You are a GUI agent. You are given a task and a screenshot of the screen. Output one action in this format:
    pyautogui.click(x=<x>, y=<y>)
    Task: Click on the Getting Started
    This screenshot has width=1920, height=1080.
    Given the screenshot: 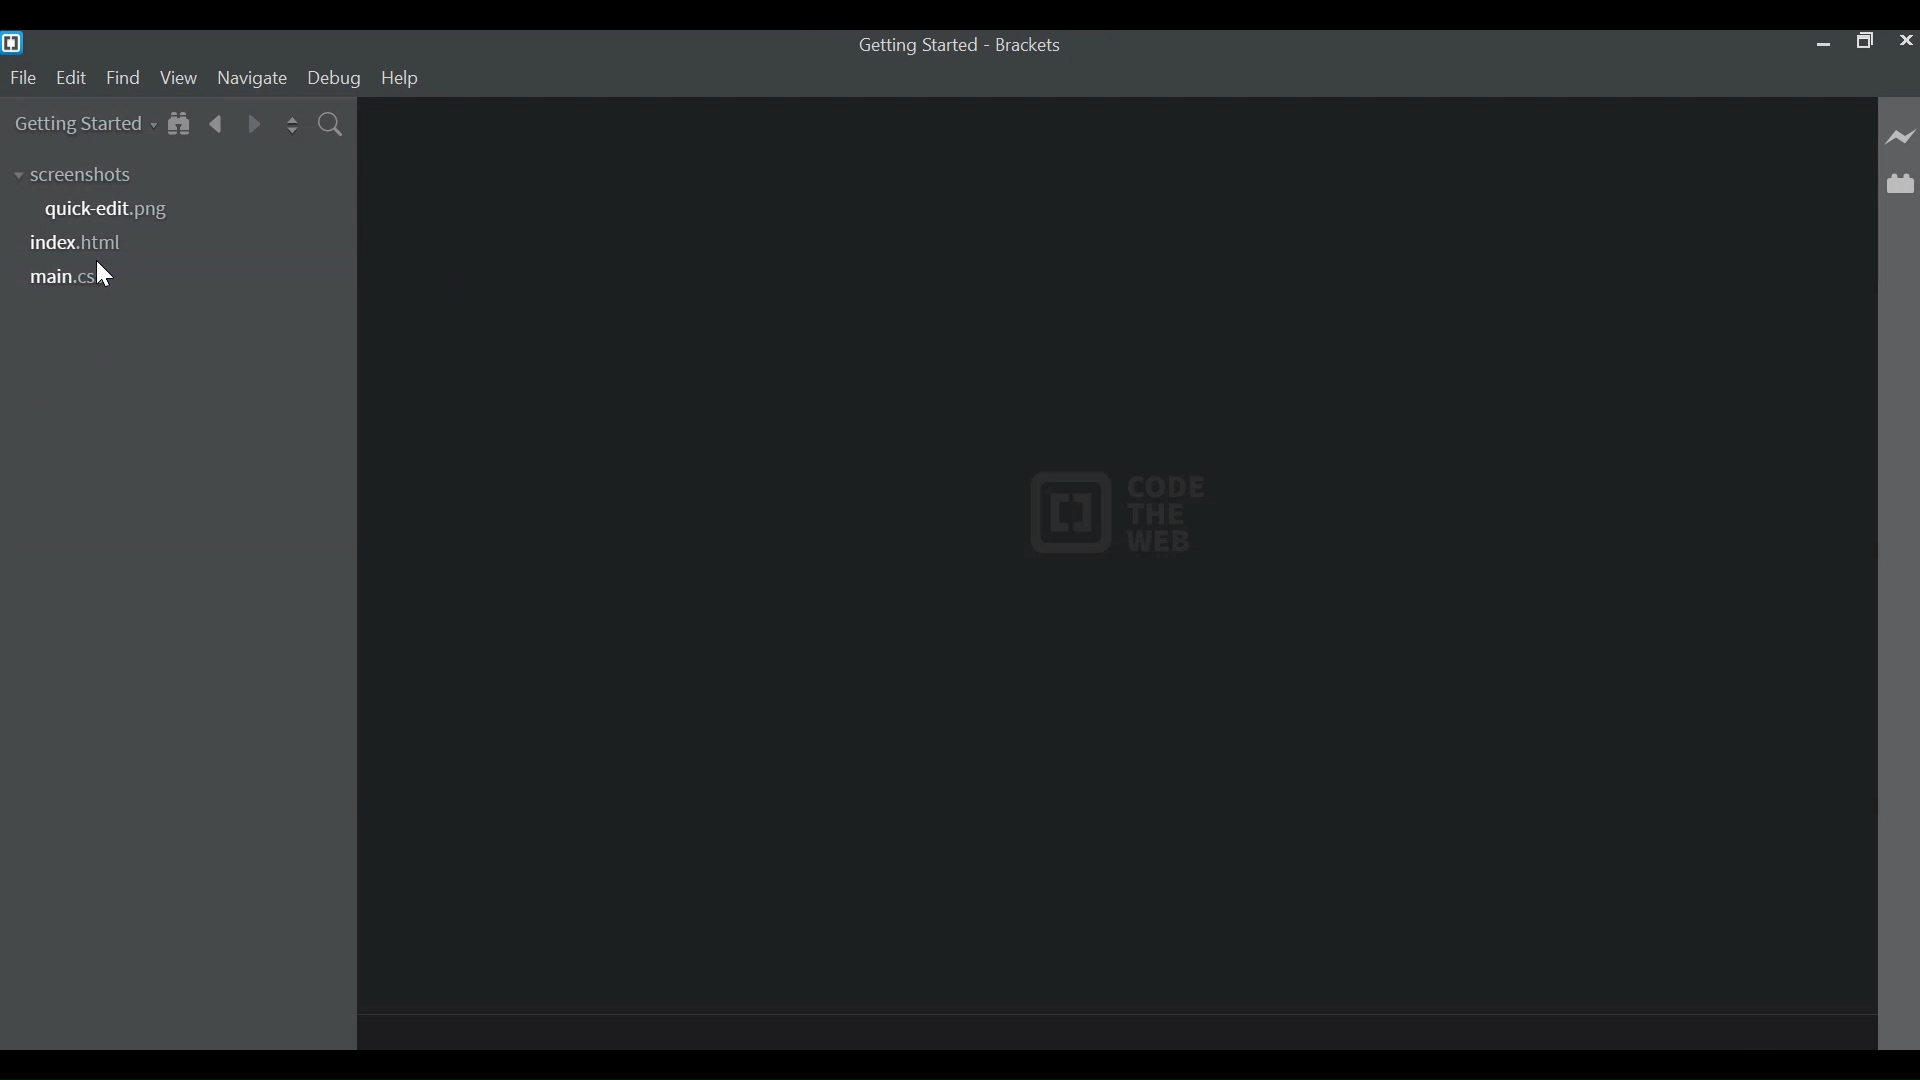 What is the action you would take?
    pyautogui.click(x=85, y=123)
    